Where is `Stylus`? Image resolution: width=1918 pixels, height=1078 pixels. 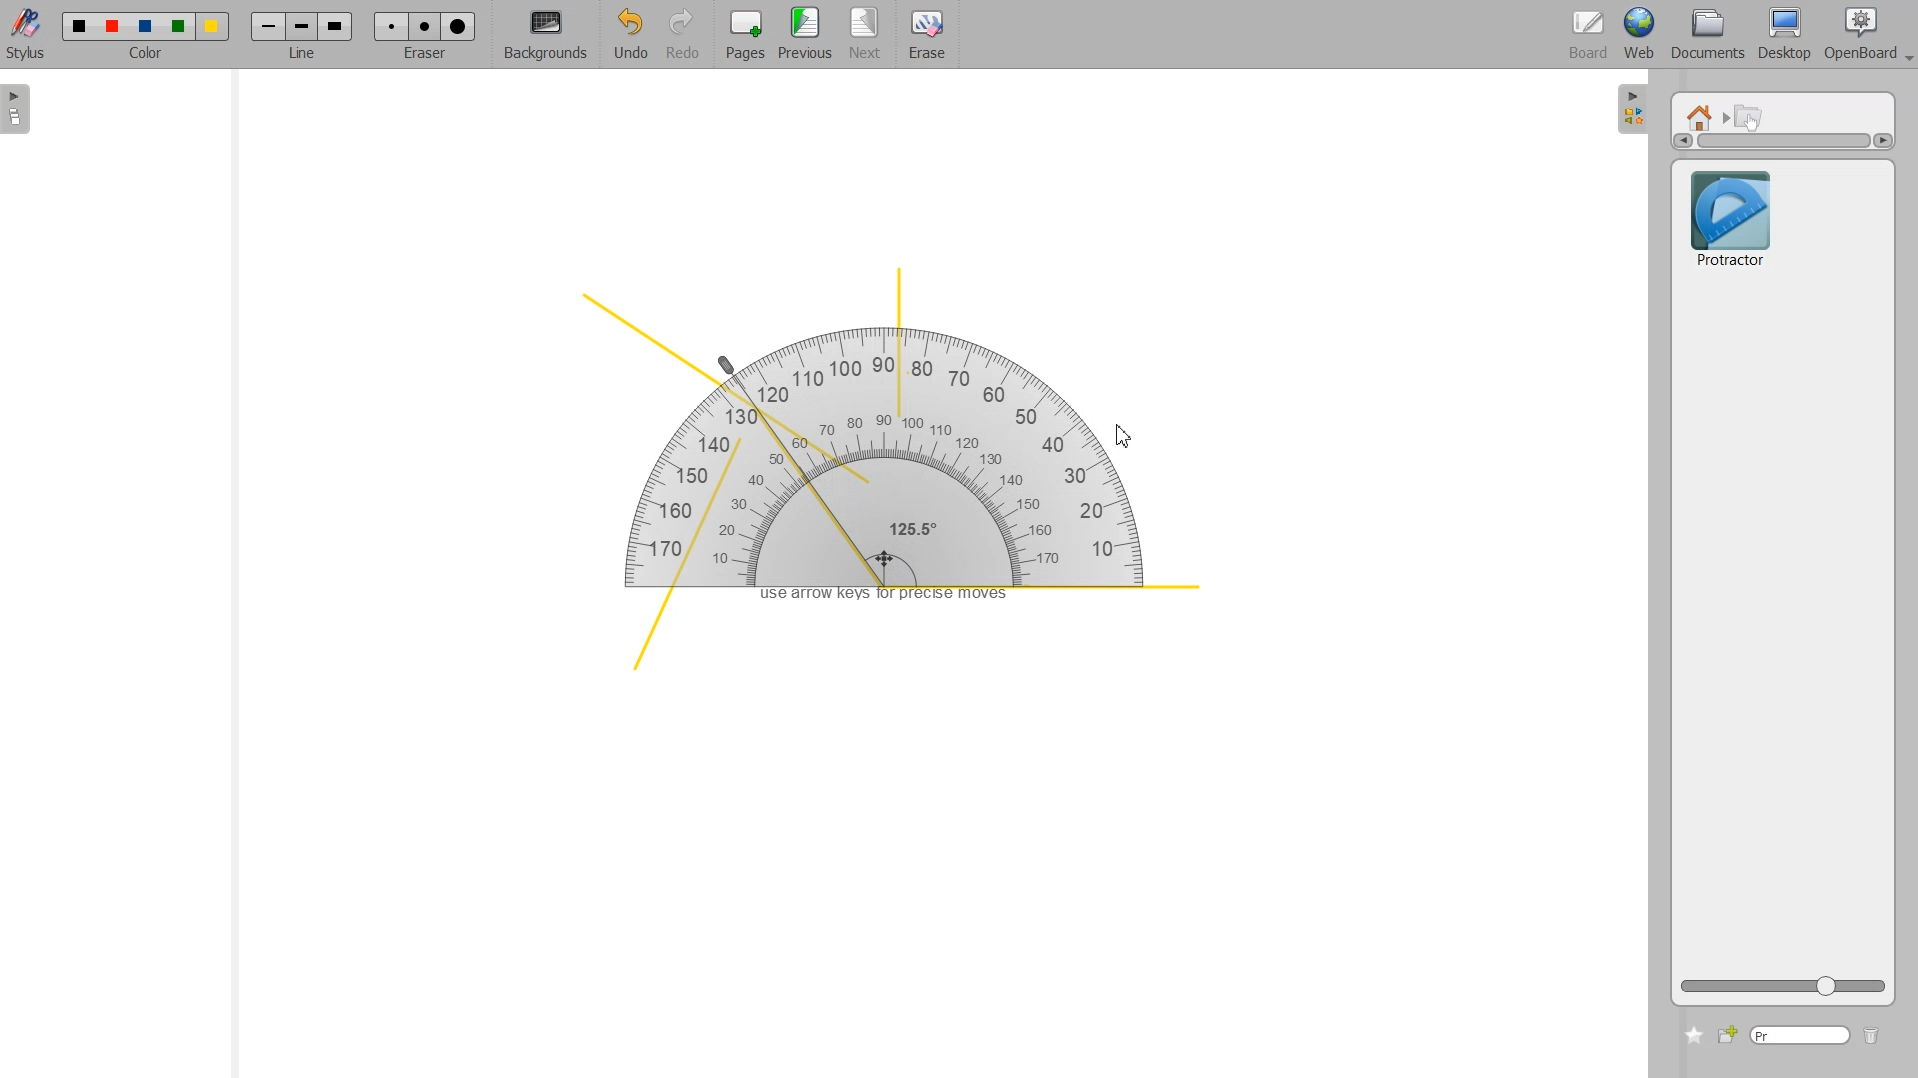 Stylus is located at coordinates (28, 33).